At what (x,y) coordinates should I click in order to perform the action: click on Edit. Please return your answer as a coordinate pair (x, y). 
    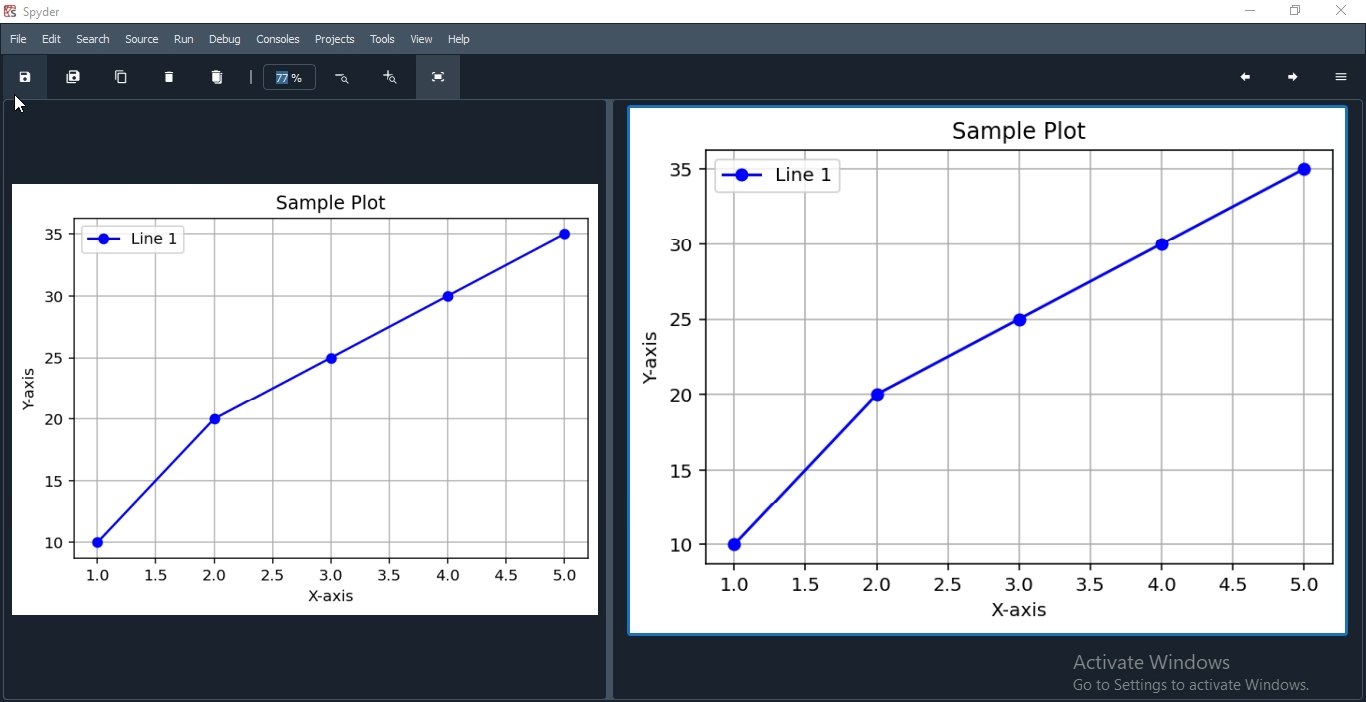
    Looking at the image, I should click on (50, 38).